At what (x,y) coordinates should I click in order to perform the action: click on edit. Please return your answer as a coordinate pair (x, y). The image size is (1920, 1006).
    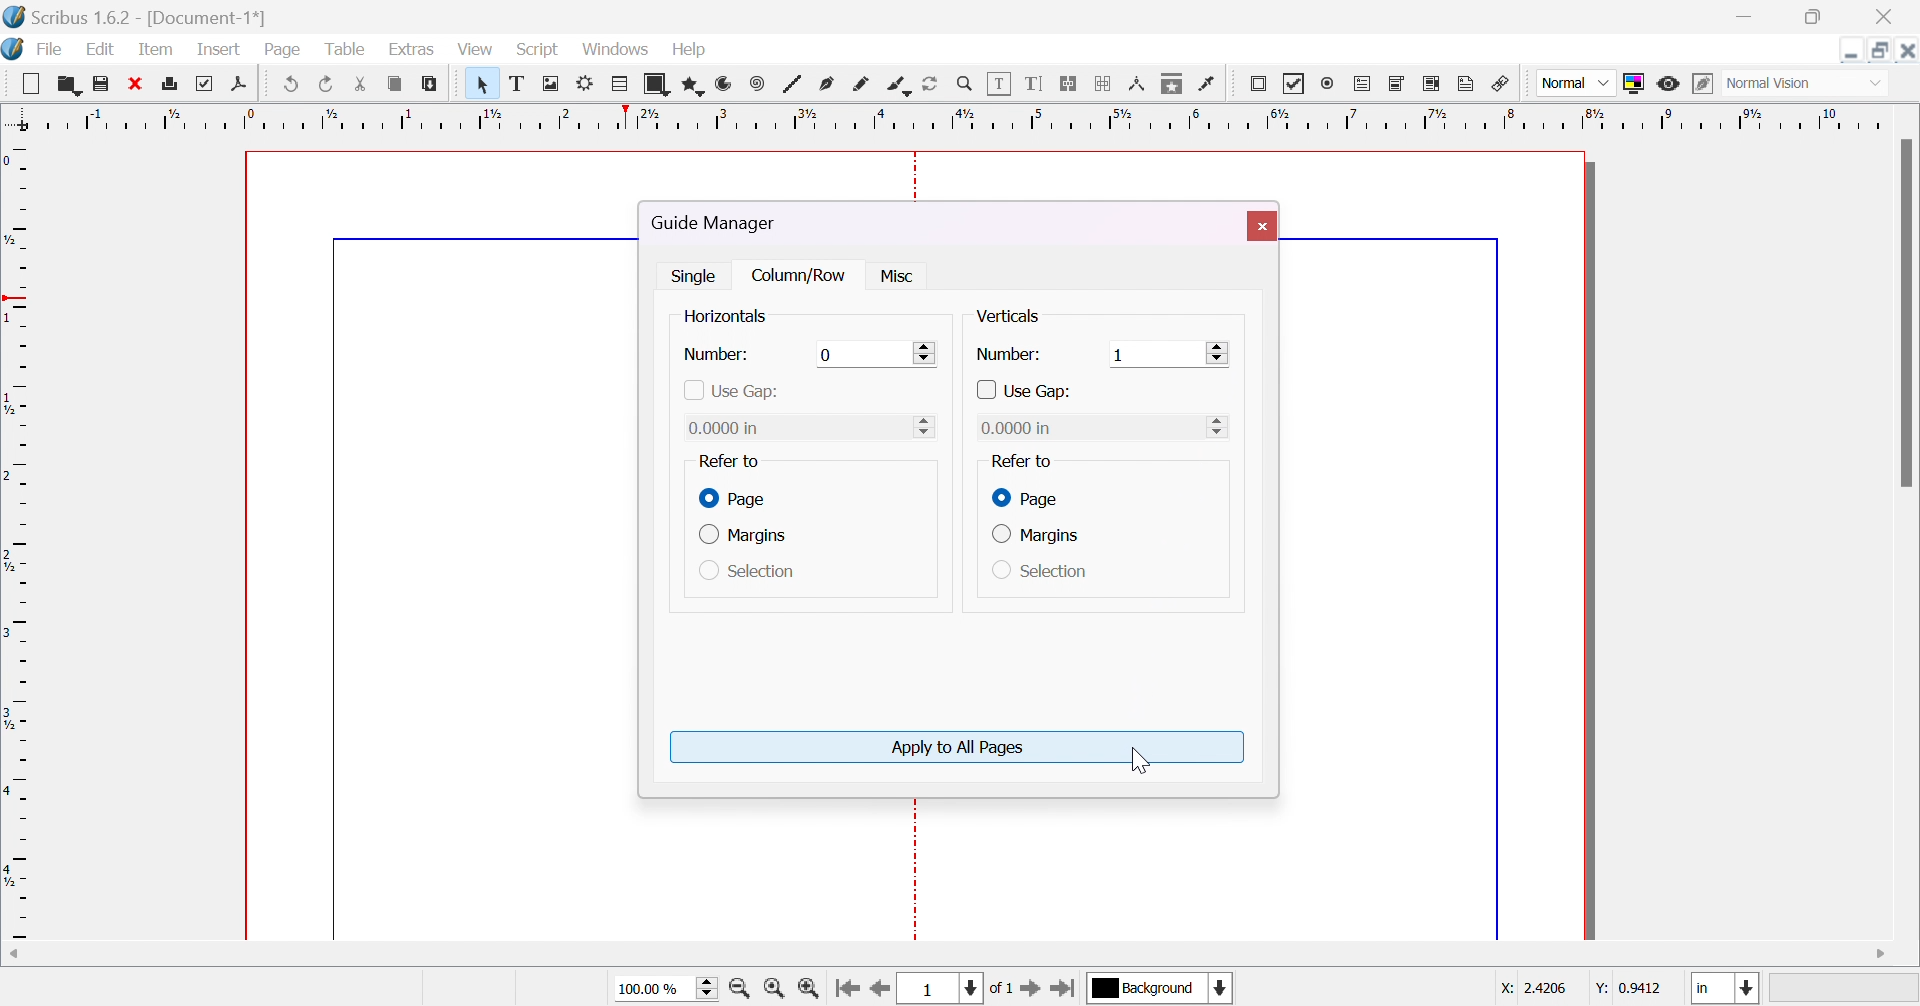
    Looking at the image, I should click on (100, 49).